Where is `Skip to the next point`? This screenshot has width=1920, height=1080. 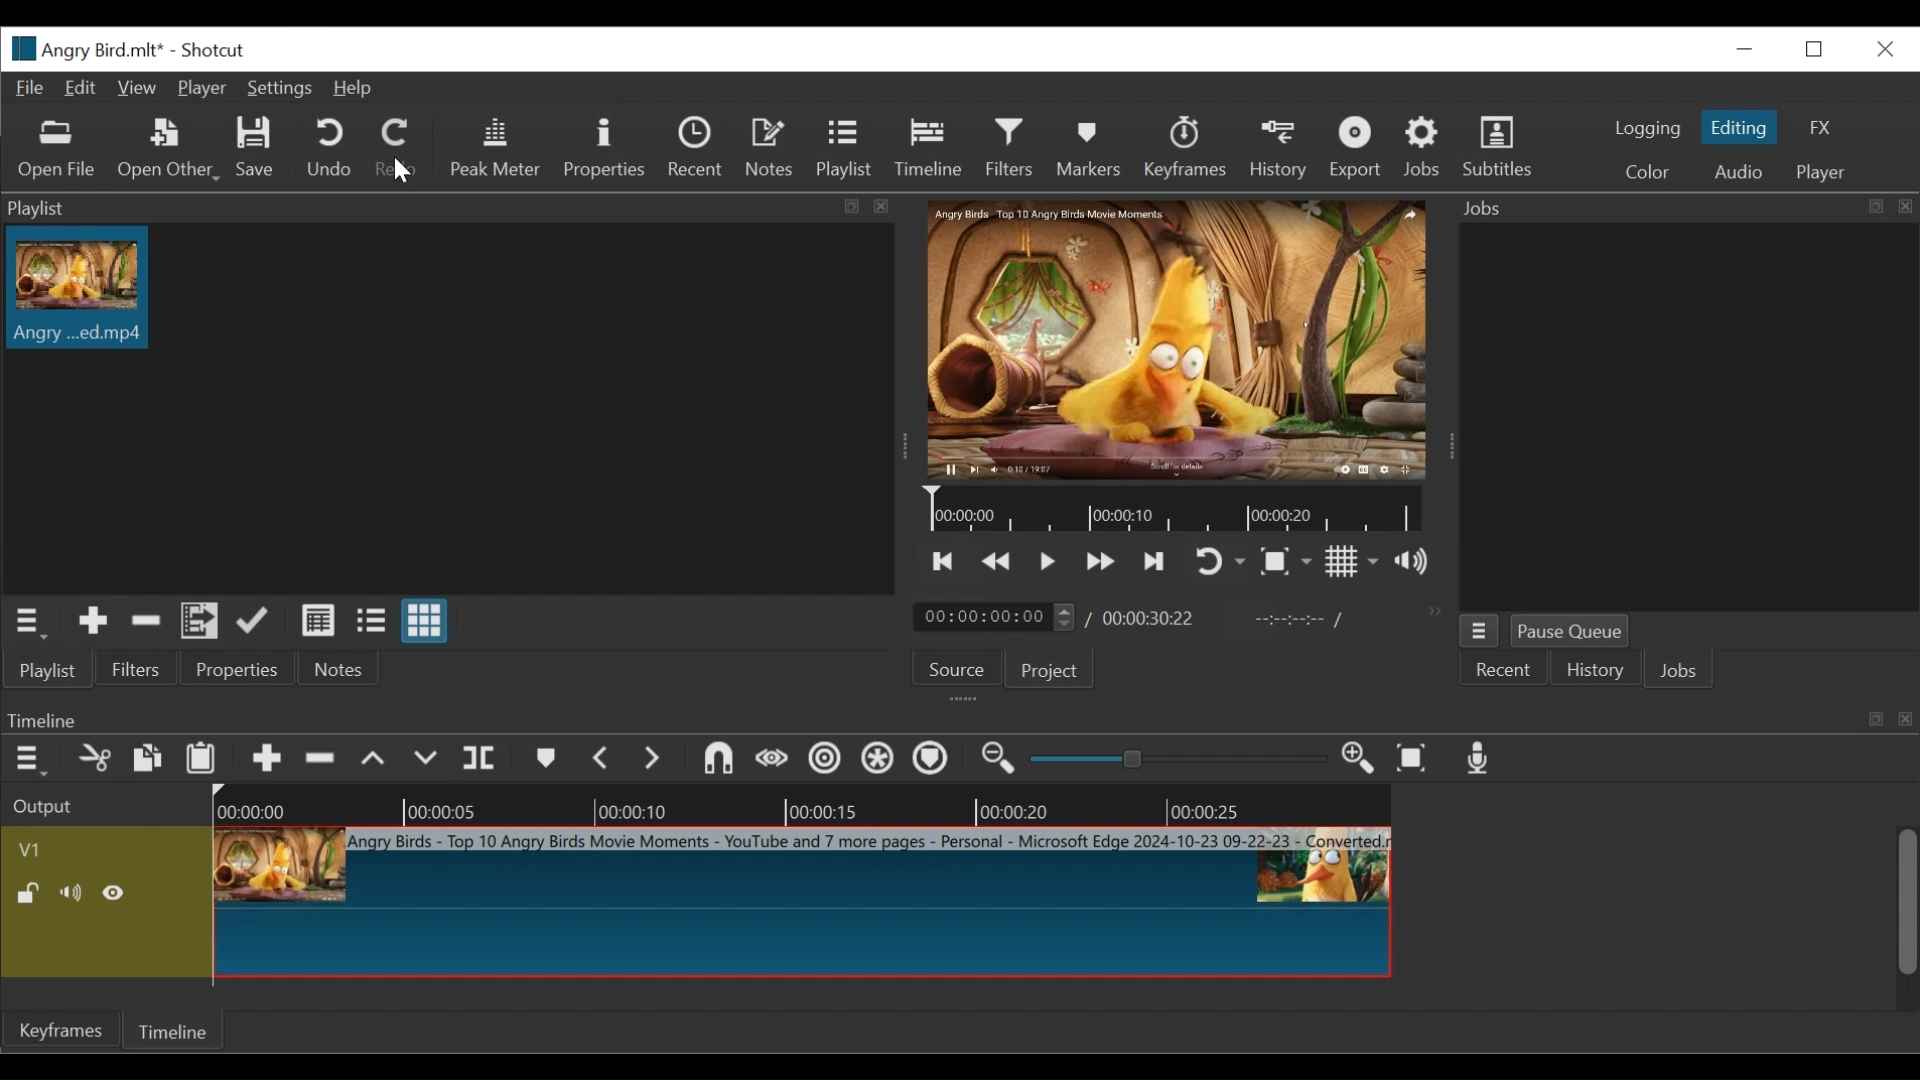
Skip to the next point is located at coordinates (945, 561).